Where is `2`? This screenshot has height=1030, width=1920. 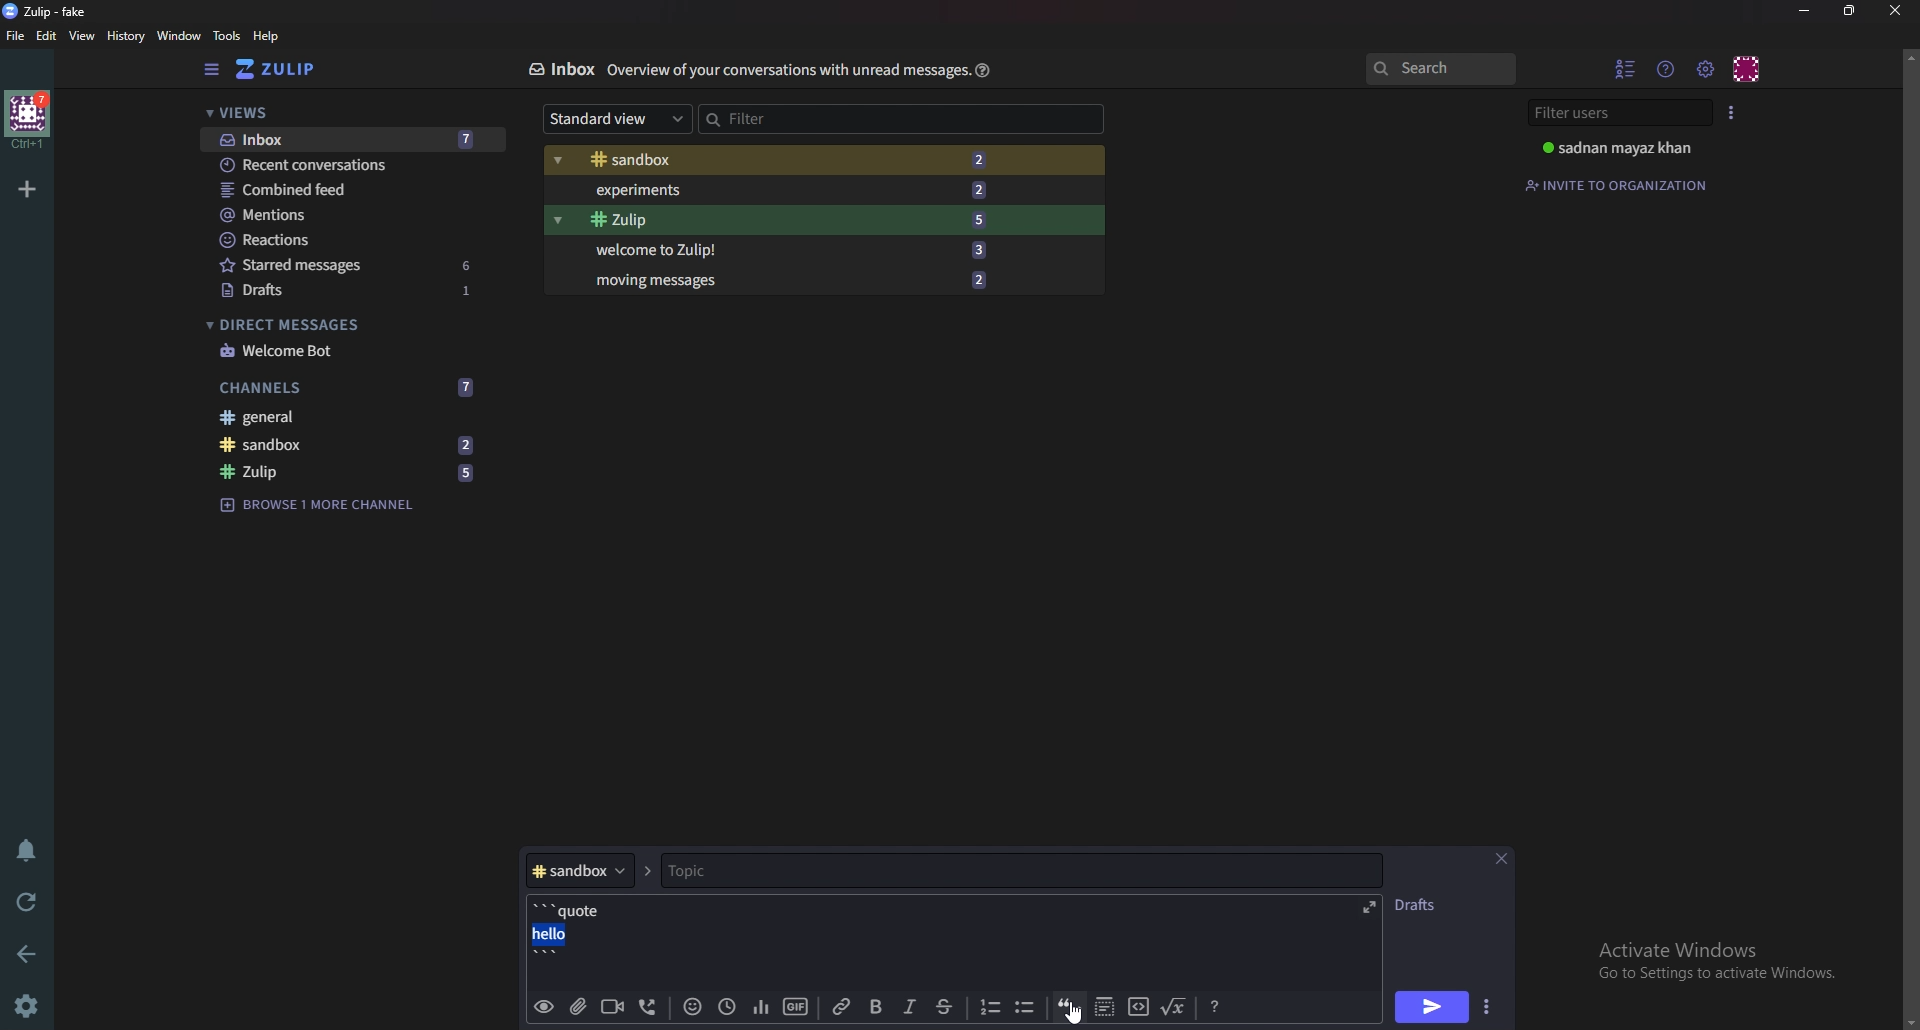 2 is located at coordinates (986, 188).